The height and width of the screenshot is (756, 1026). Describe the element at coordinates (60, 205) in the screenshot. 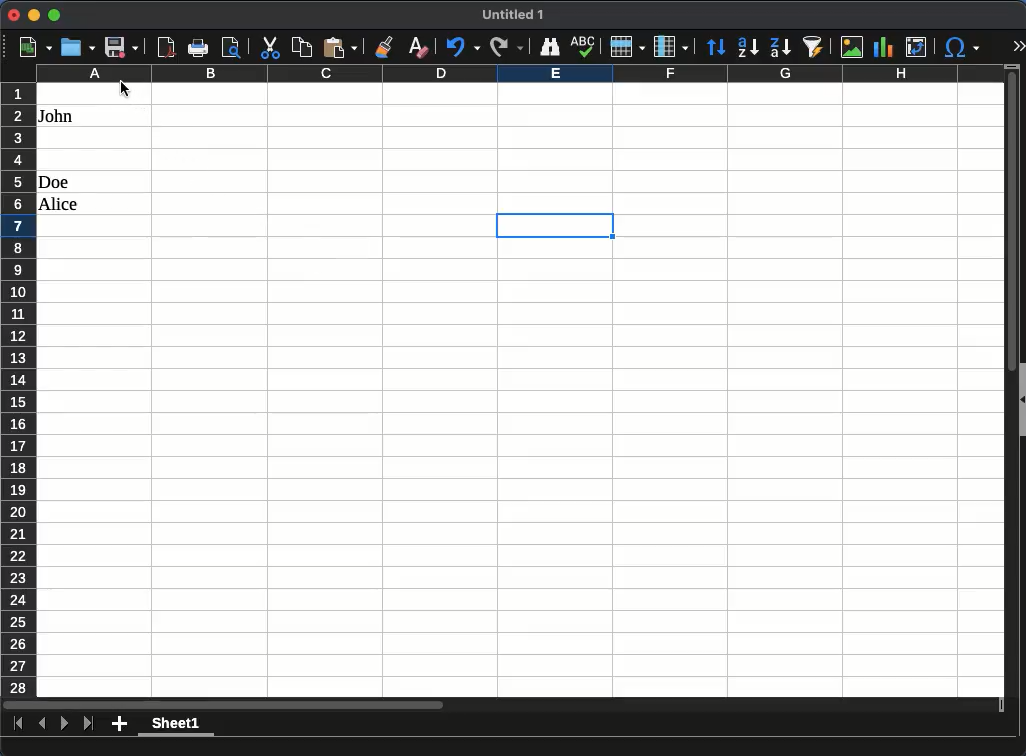

I see `Alice` at that location.